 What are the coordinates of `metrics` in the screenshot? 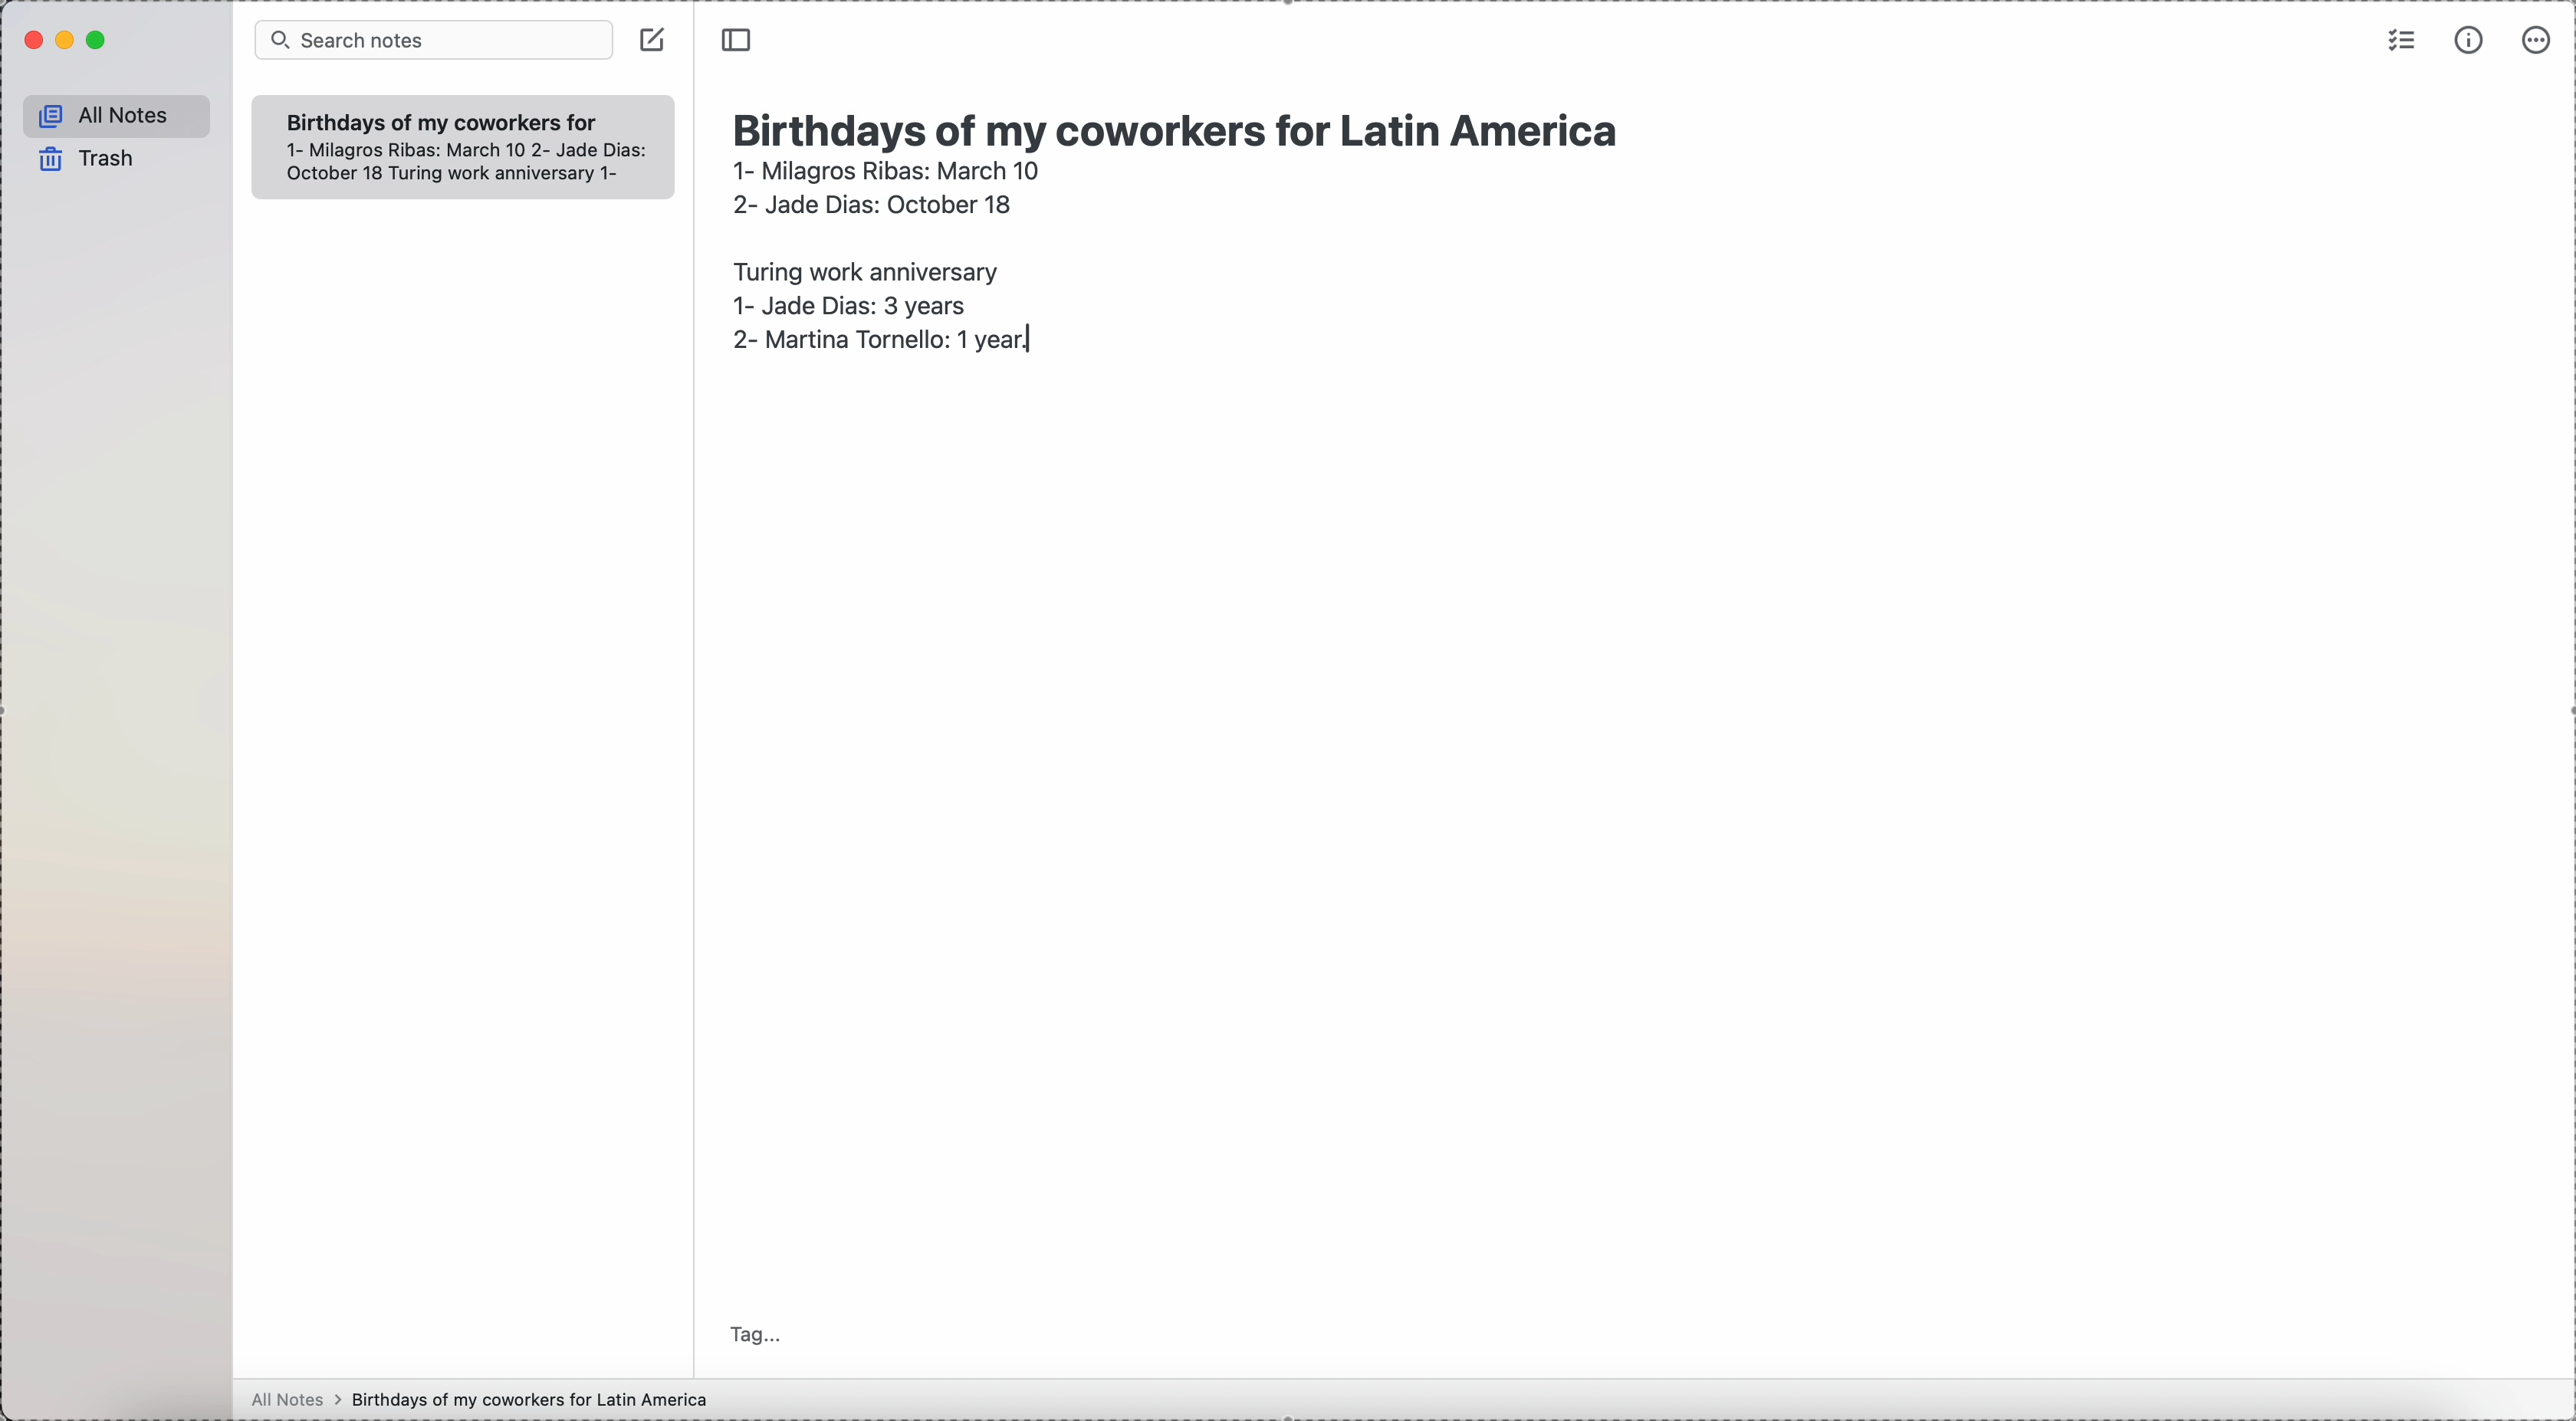 It's located at (2472, 39).